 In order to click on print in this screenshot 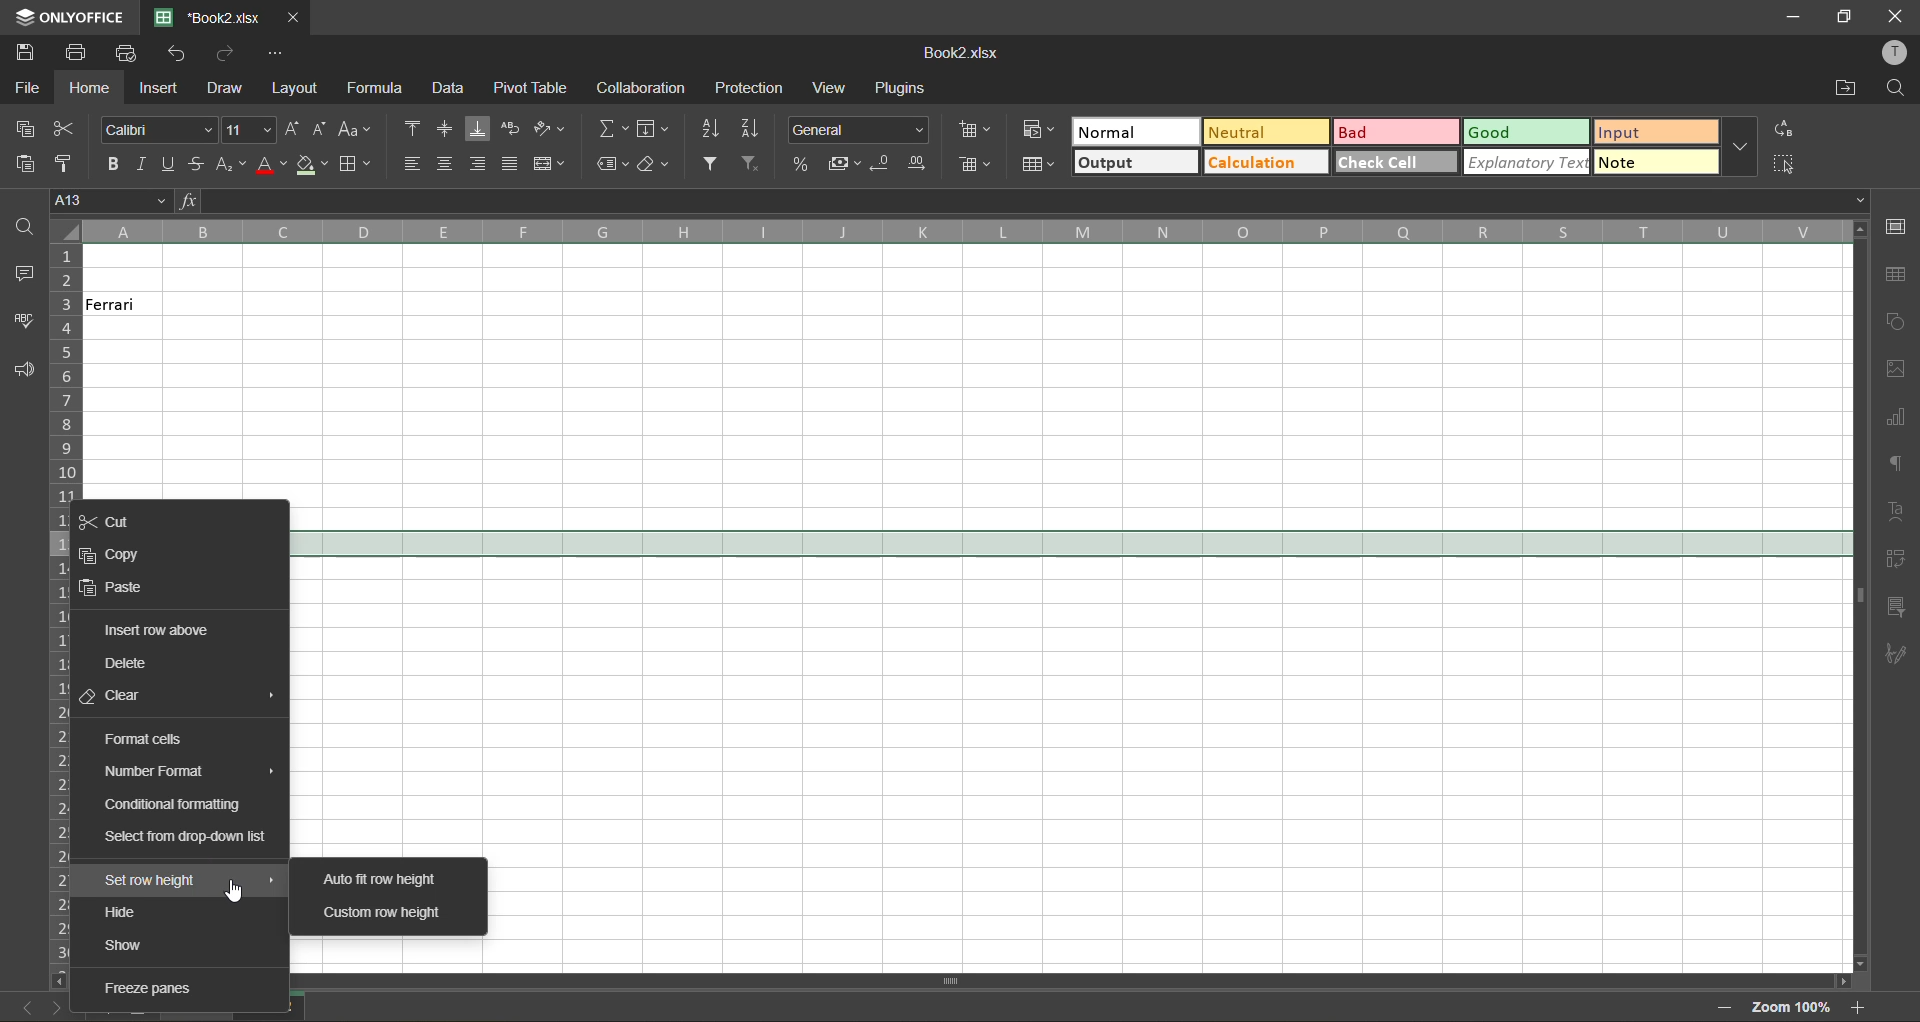, I will do `click(77, 52)`.